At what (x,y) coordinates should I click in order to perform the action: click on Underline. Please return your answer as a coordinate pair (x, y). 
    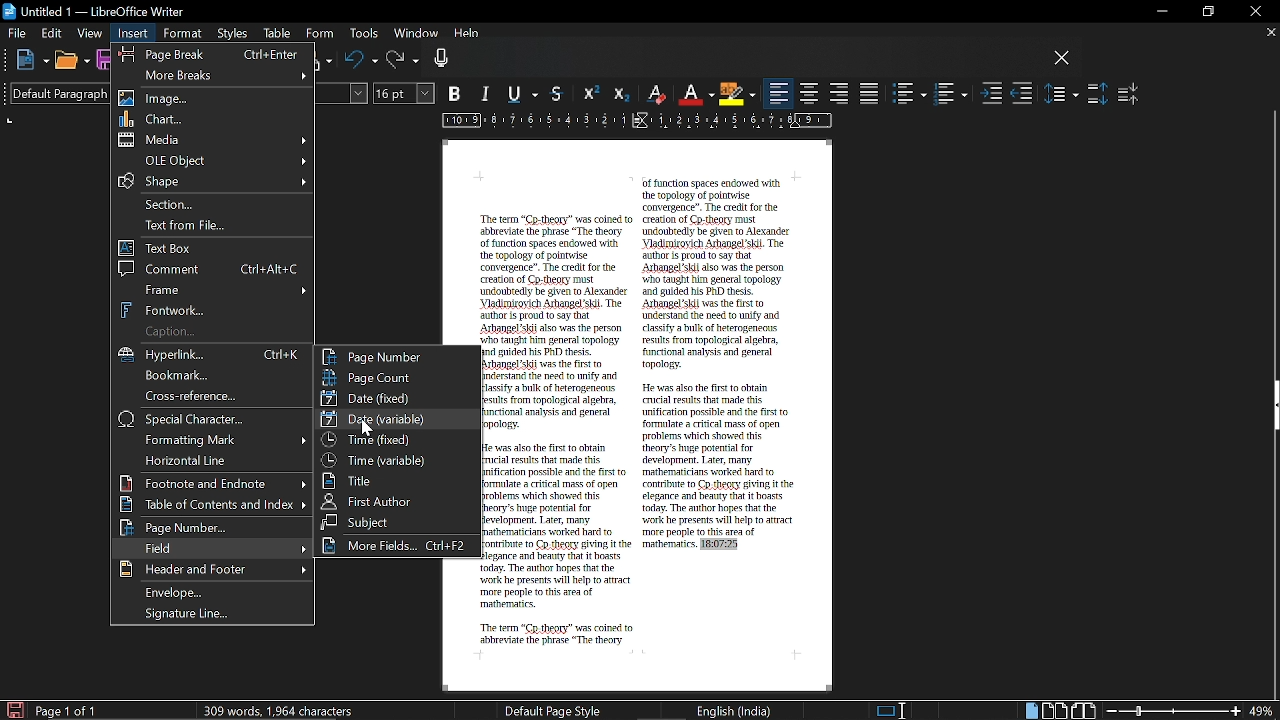
    Looking at the image, I should click on (526, 95).